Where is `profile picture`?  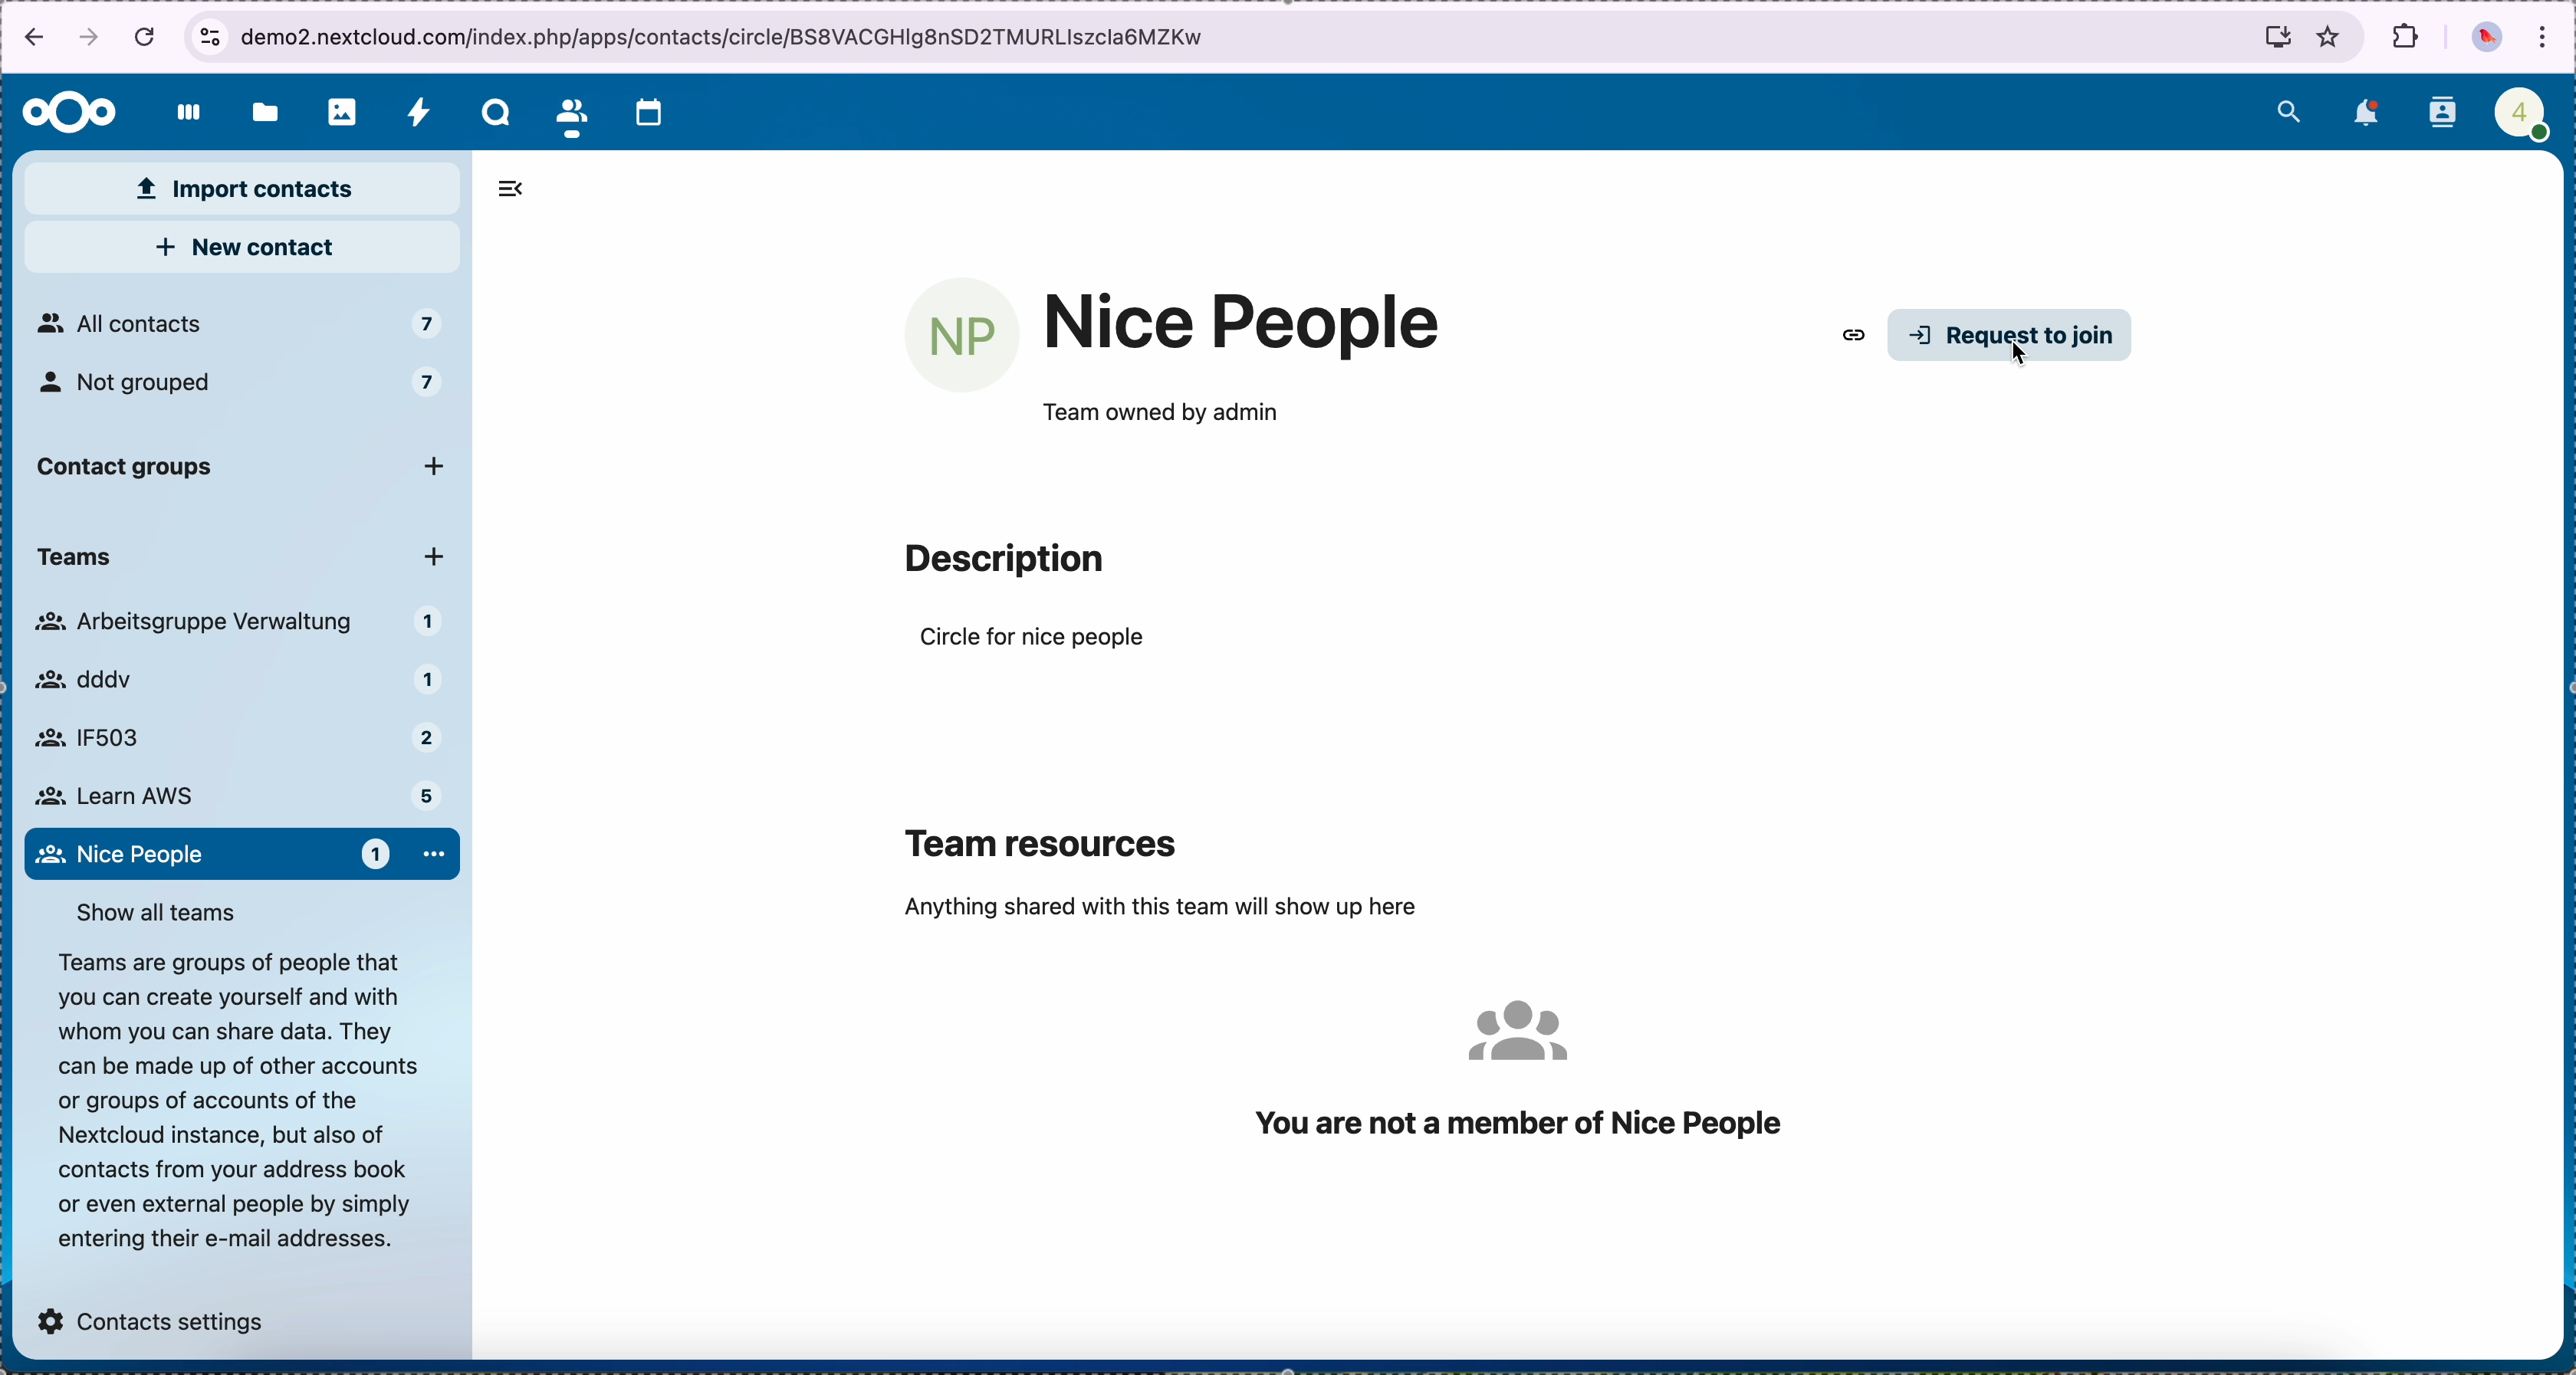 profile picture is located at coordinates (963, 336).